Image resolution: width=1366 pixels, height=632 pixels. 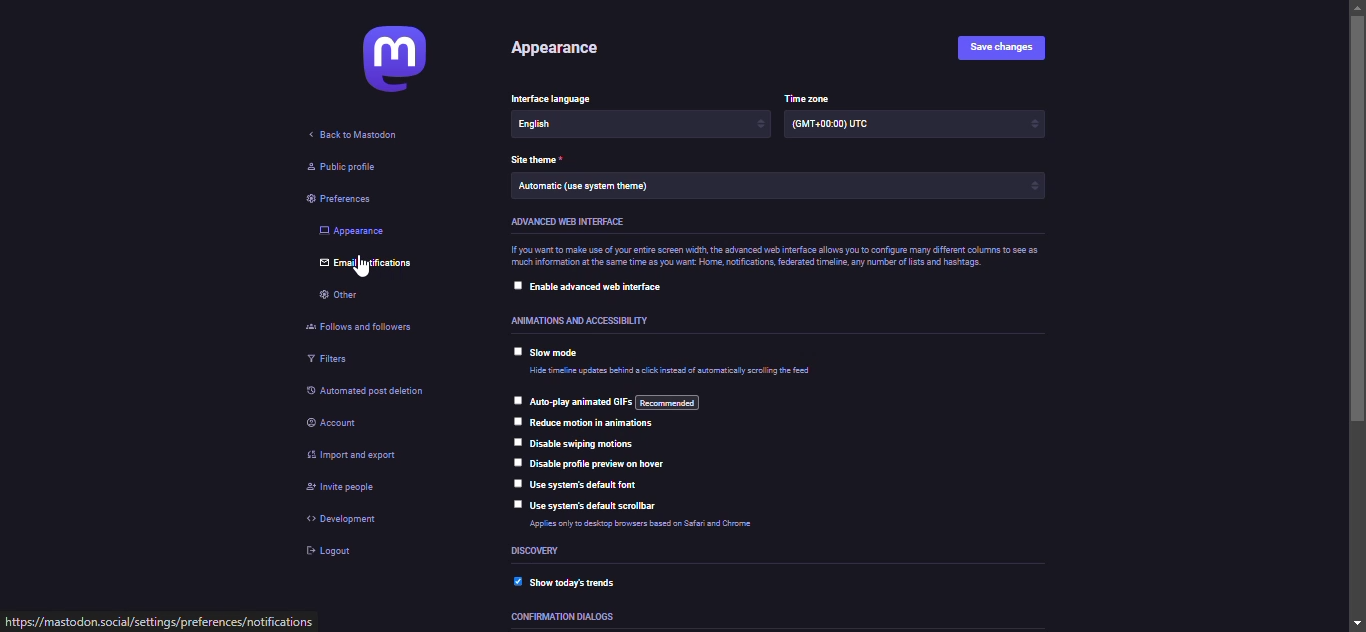 I want to click on mastodon, so click(x=395, y=59).